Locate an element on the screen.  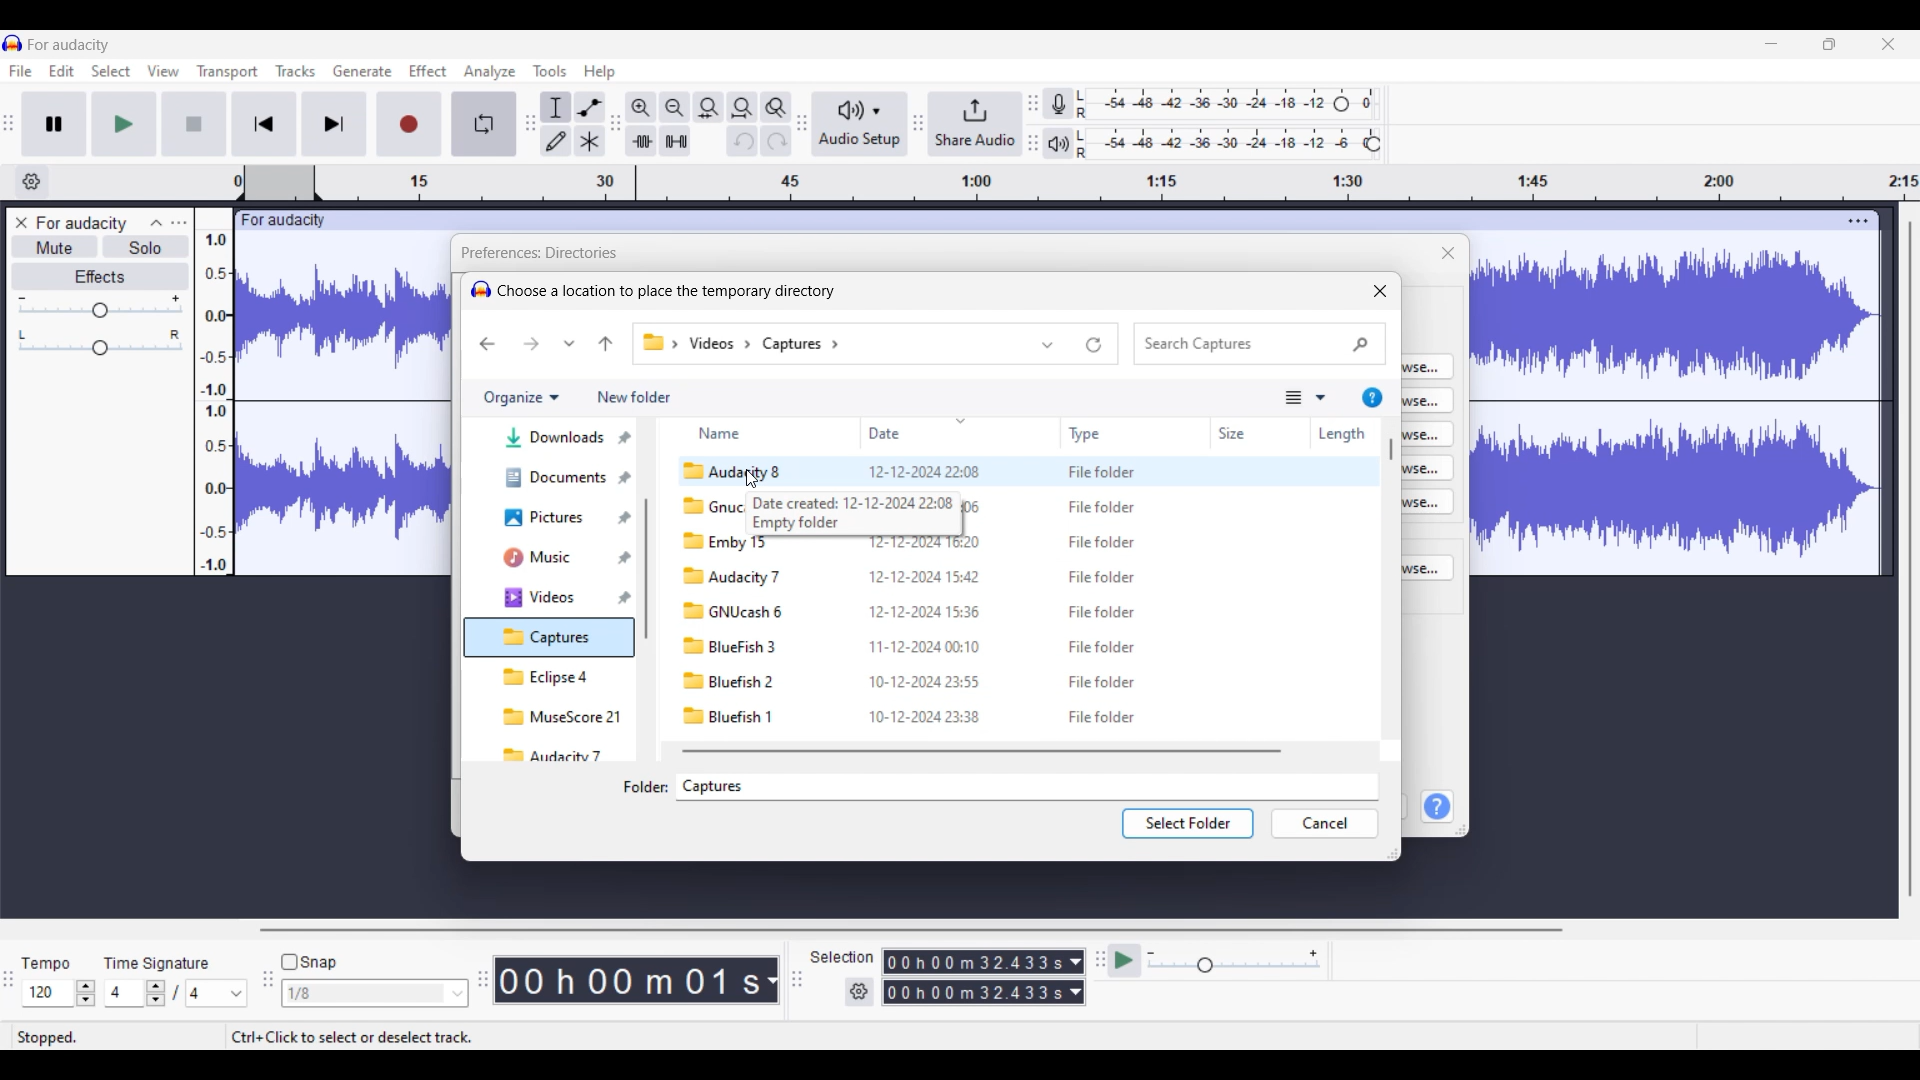
View menu is located at coordinates (163, 71).